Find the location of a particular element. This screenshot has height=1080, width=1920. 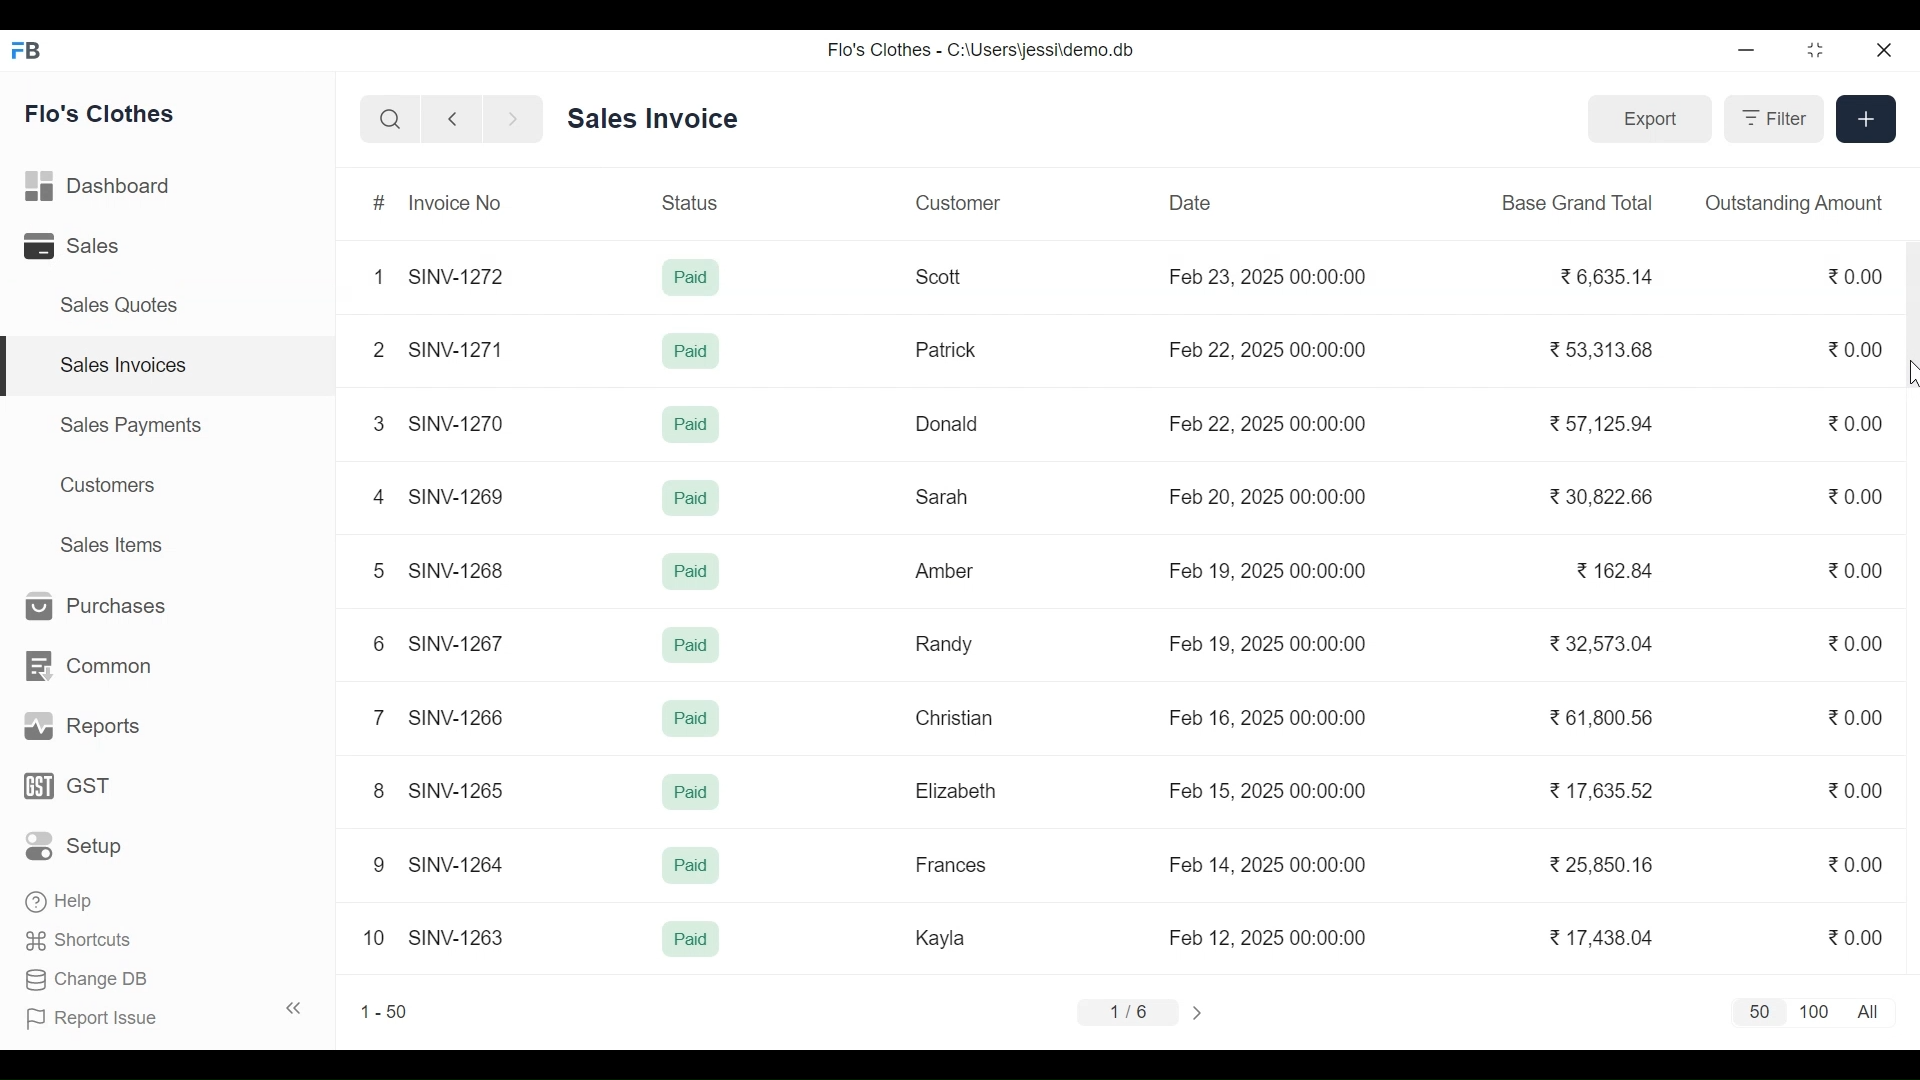

Close is located at coordinates (1881, 51).